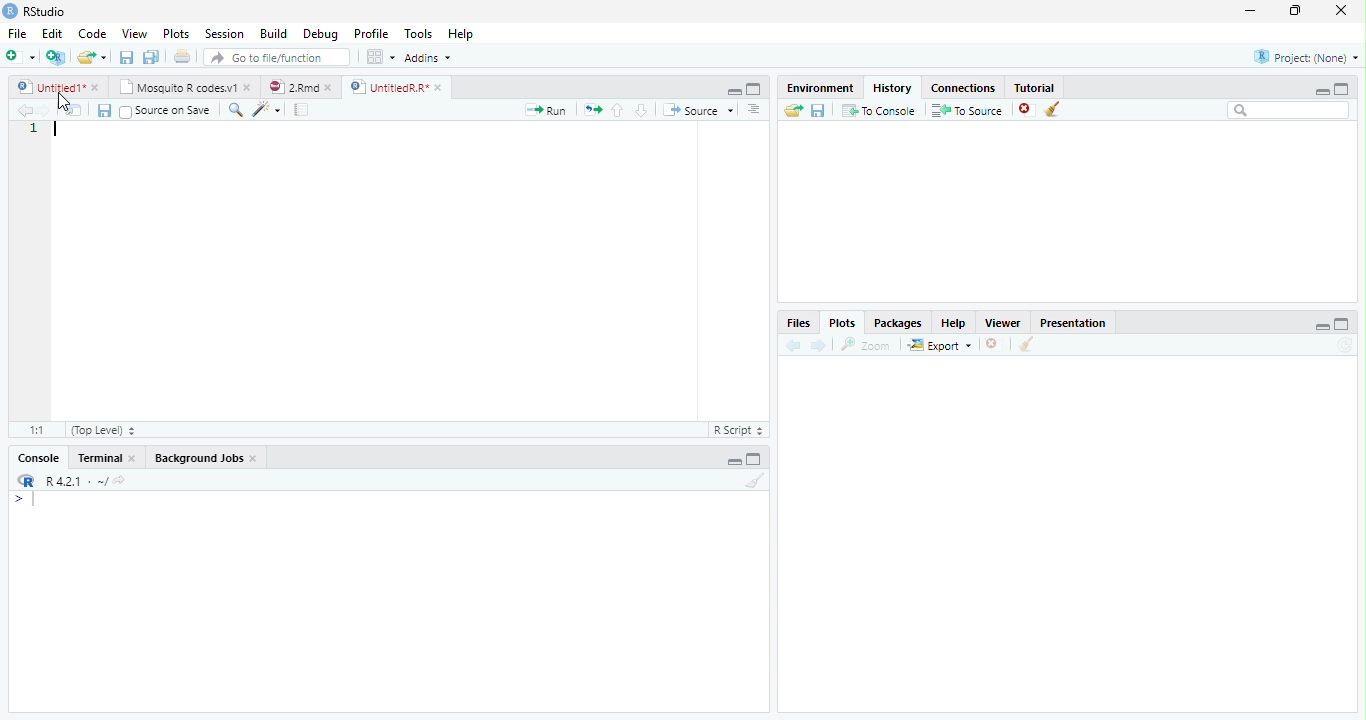 The height and width of the screenshot is (720, 1366). Describe the element at coordinates (57, 56) in the screenshot. I see `Create a project` at that location.